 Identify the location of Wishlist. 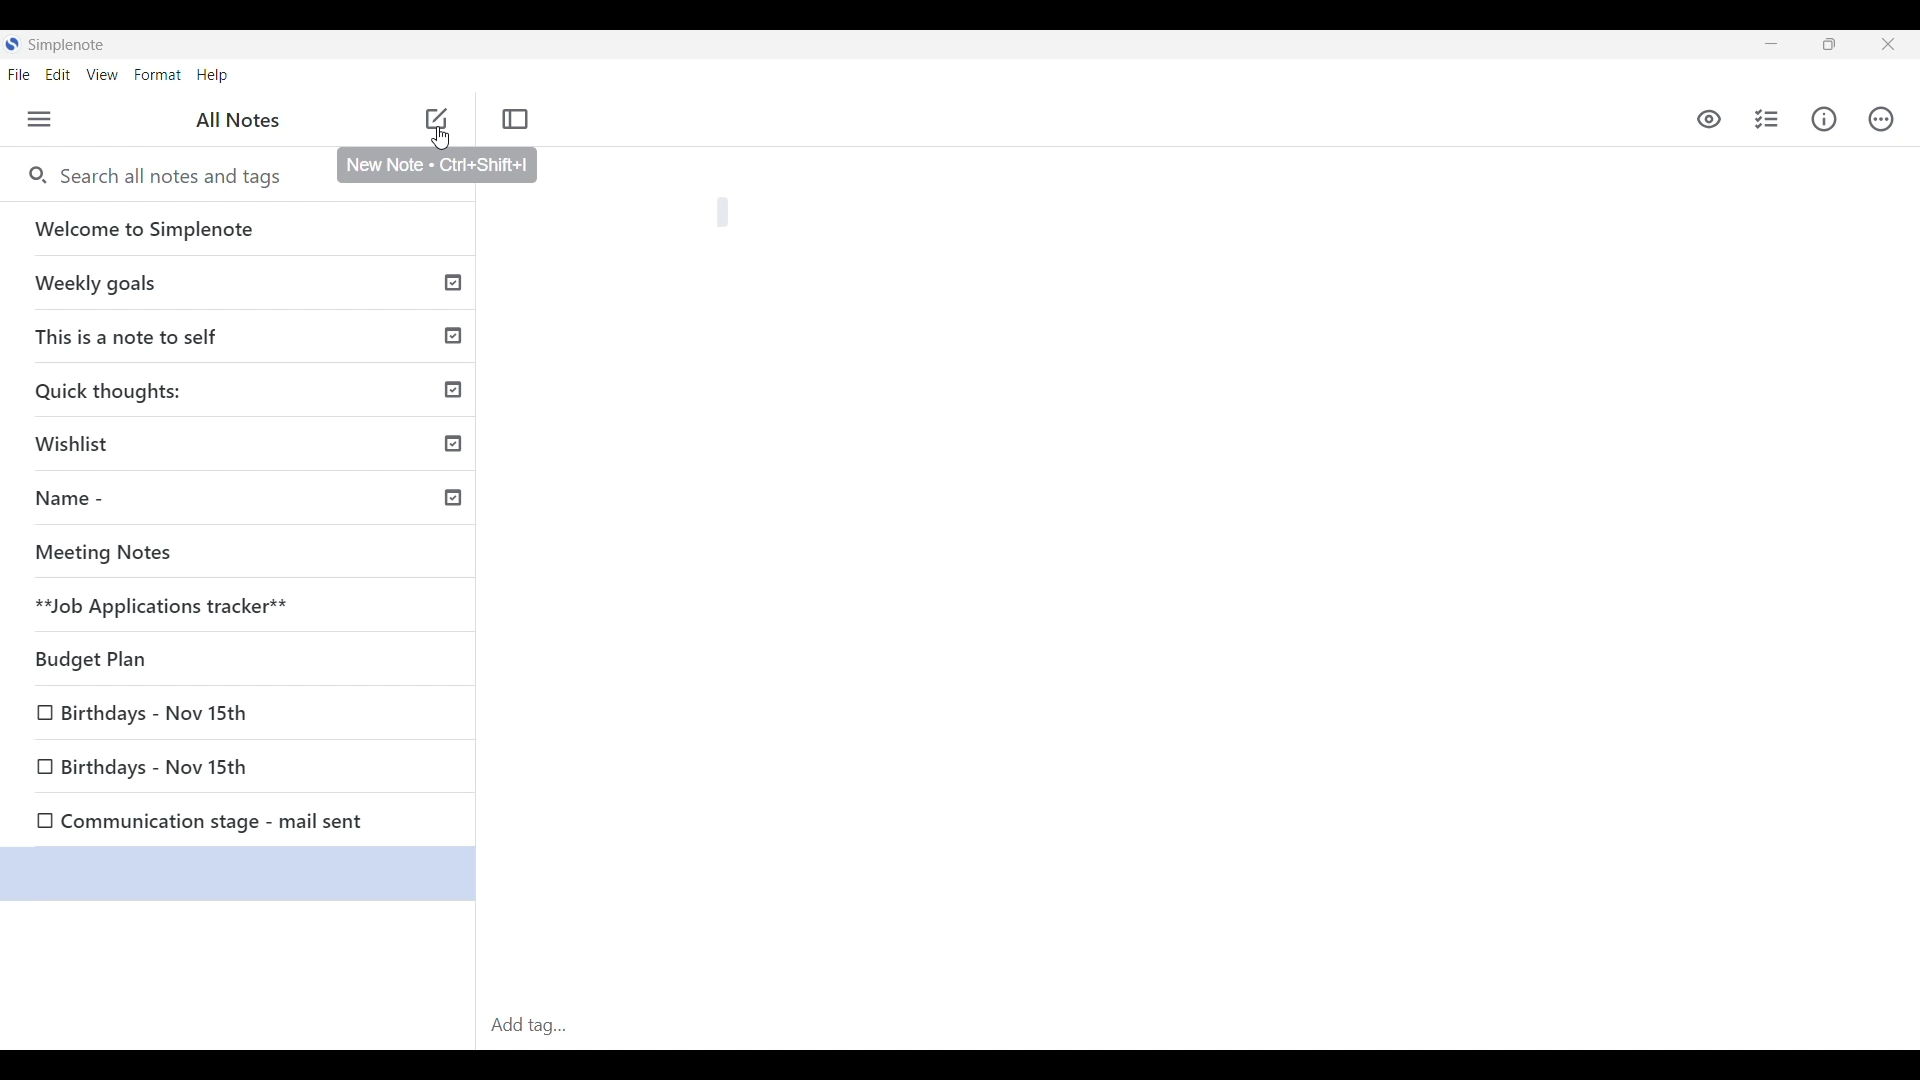
(245, 447).